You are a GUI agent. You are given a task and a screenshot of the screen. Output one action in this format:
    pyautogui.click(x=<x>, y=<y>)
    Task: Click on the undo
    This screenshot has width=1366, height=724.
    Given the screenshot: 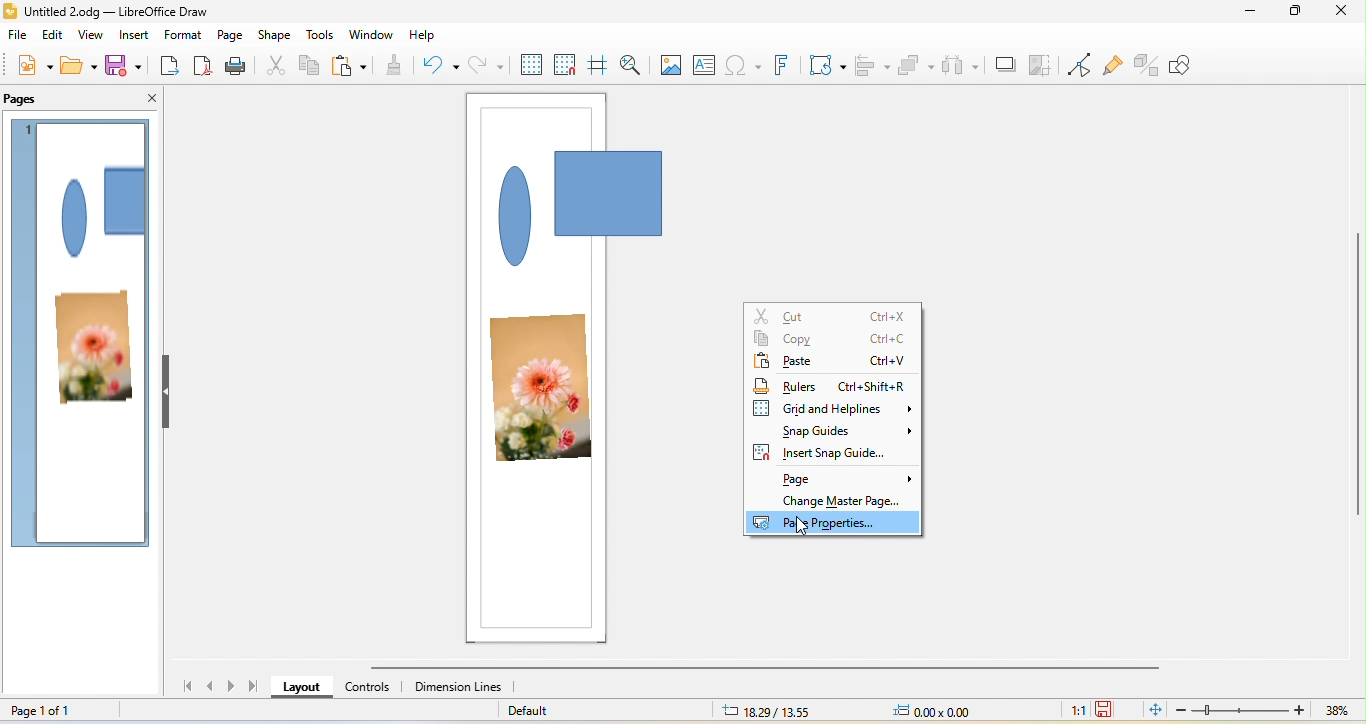 What is the action you would take?
    pyautogui.click(x=443, y=67)
    